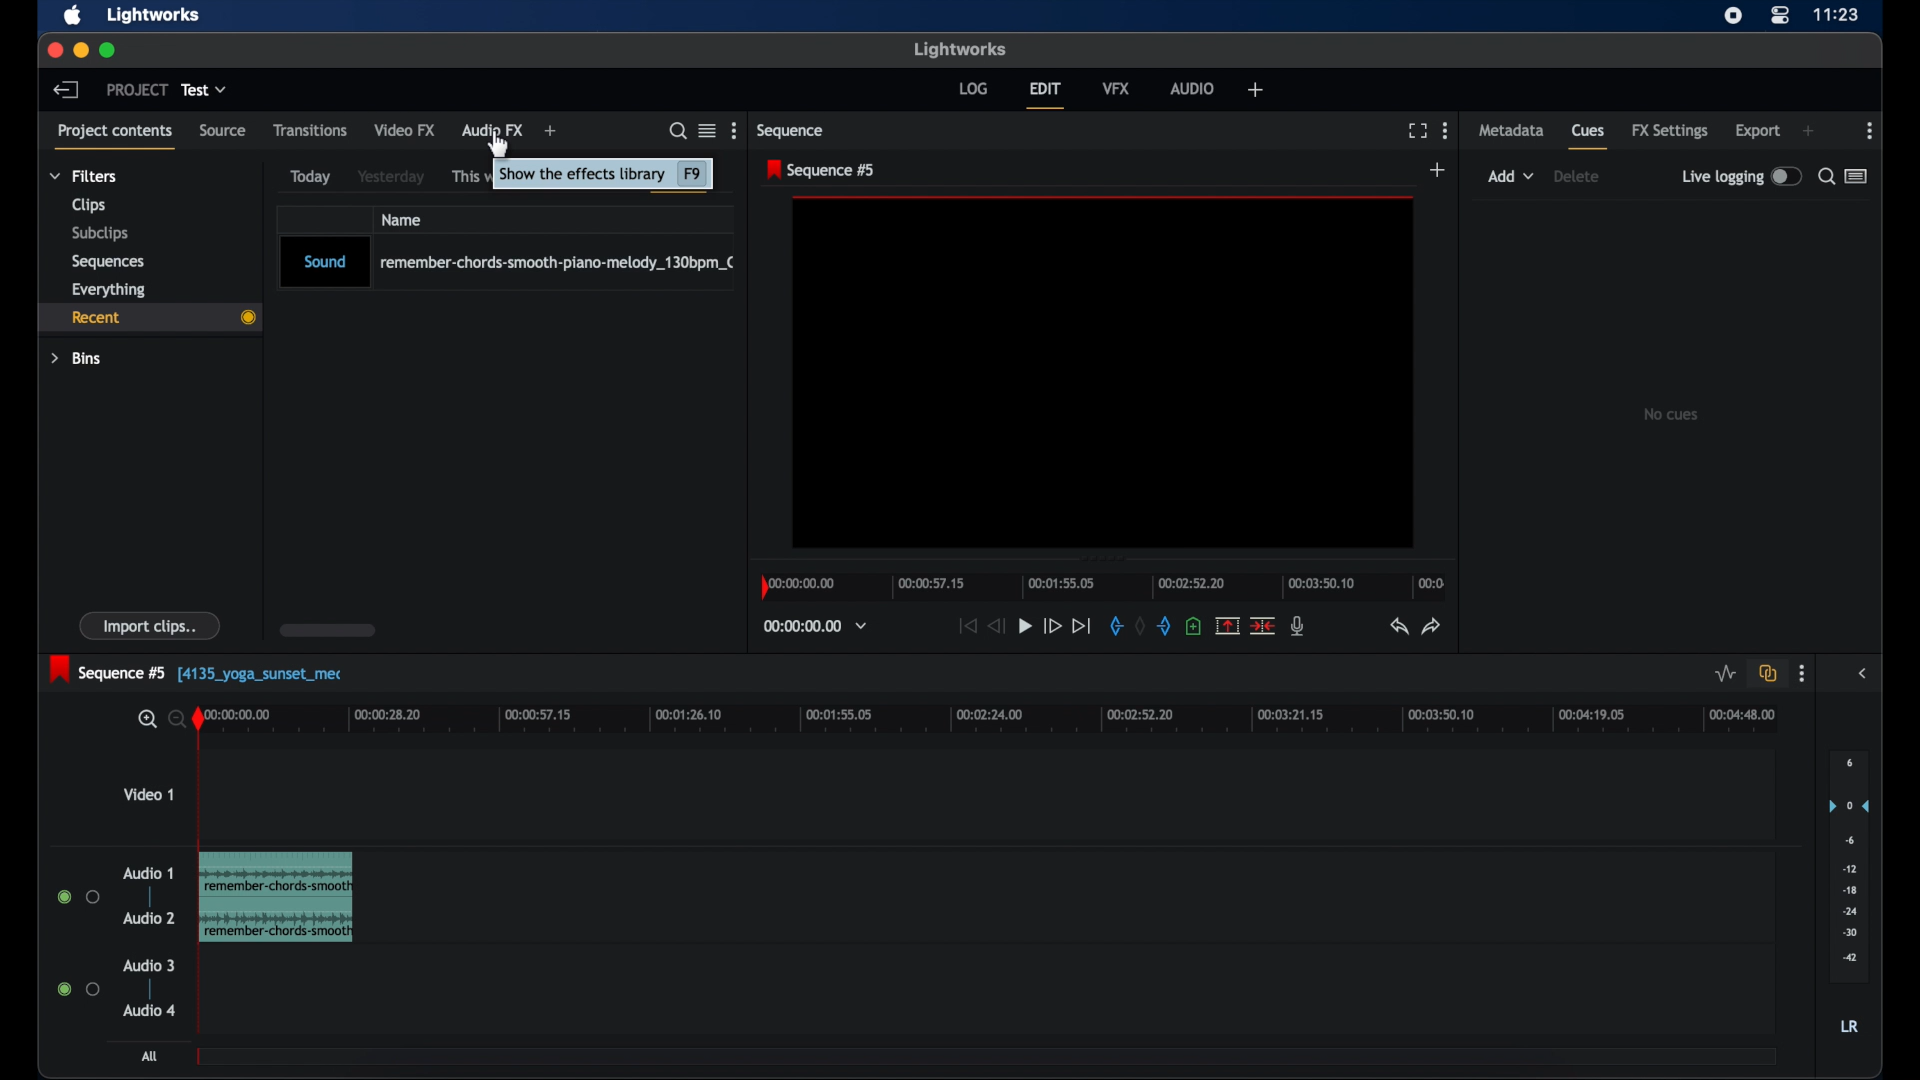 The width and height of the screenshot is (1920, 1080). What do you see at coordinates (149, 319) in the screenshot?
I see `recent` at bounding box center [149, 319].